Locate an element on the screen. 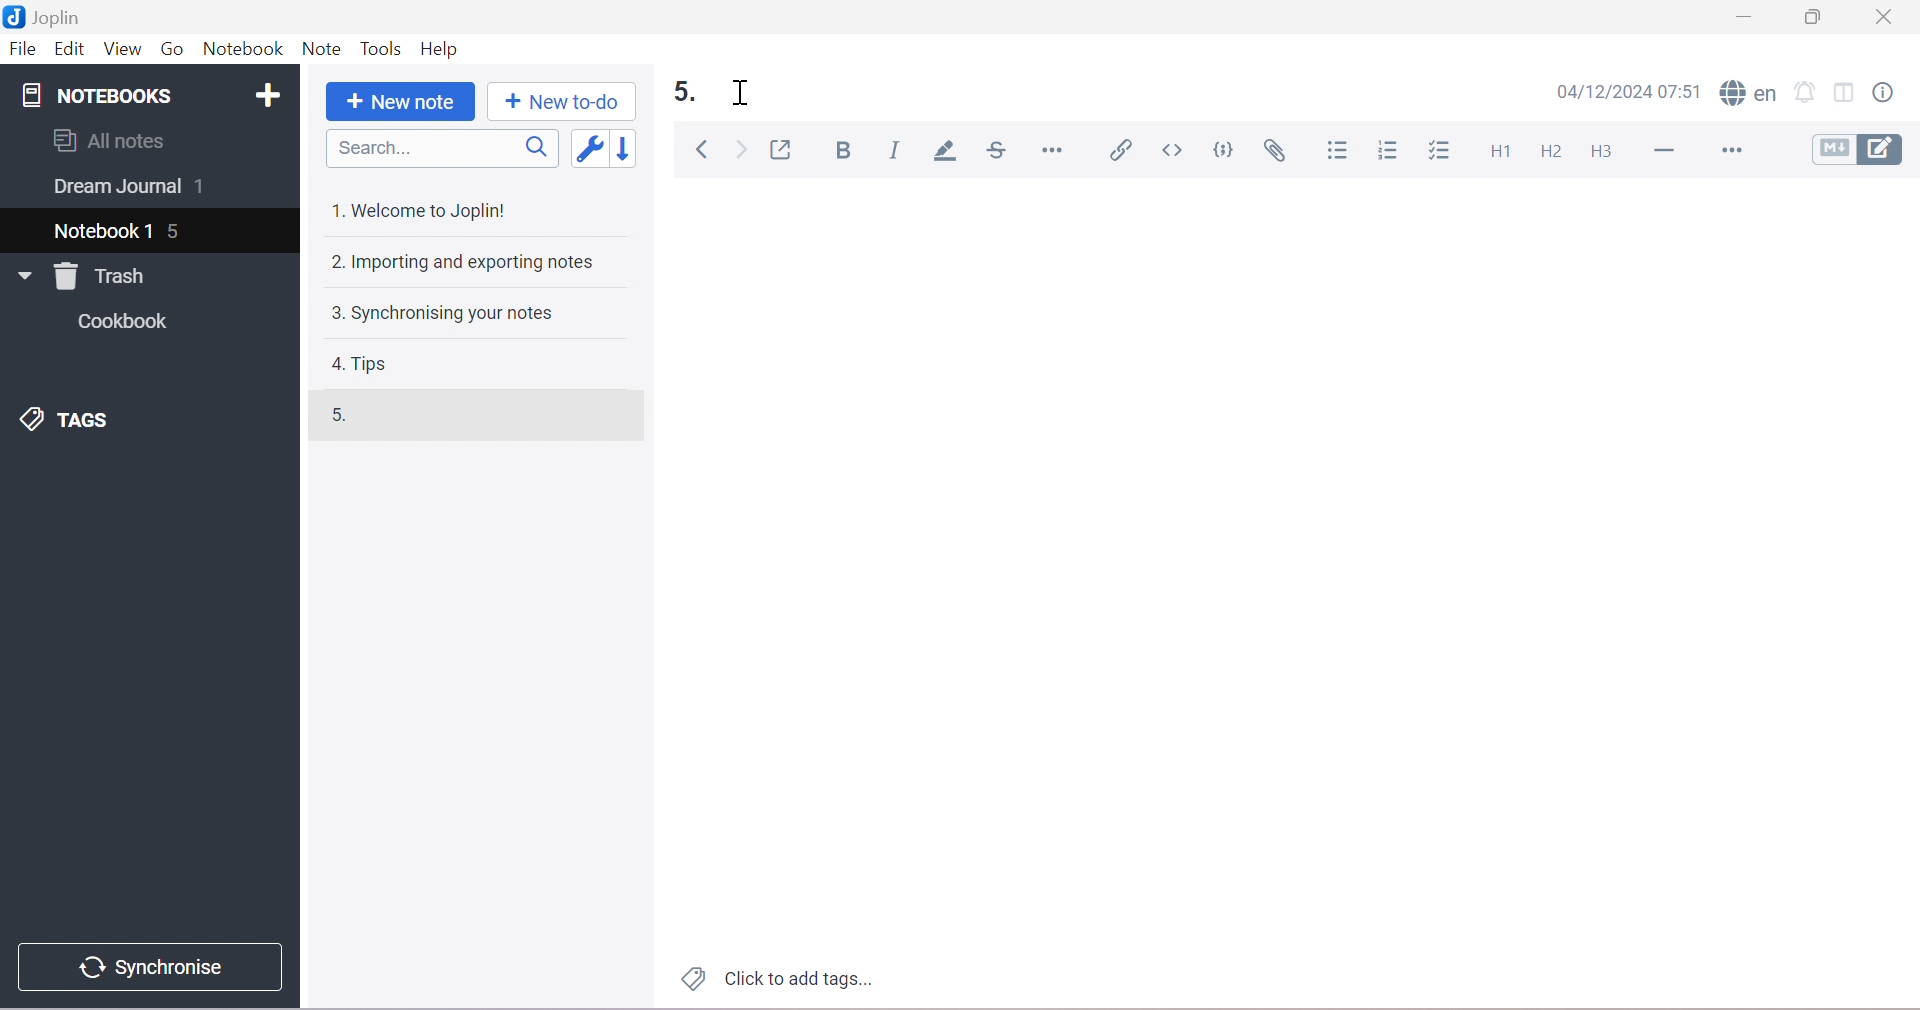 This screenshot has width=1920, height=1010. 5 is located at coordinates (179, 233).